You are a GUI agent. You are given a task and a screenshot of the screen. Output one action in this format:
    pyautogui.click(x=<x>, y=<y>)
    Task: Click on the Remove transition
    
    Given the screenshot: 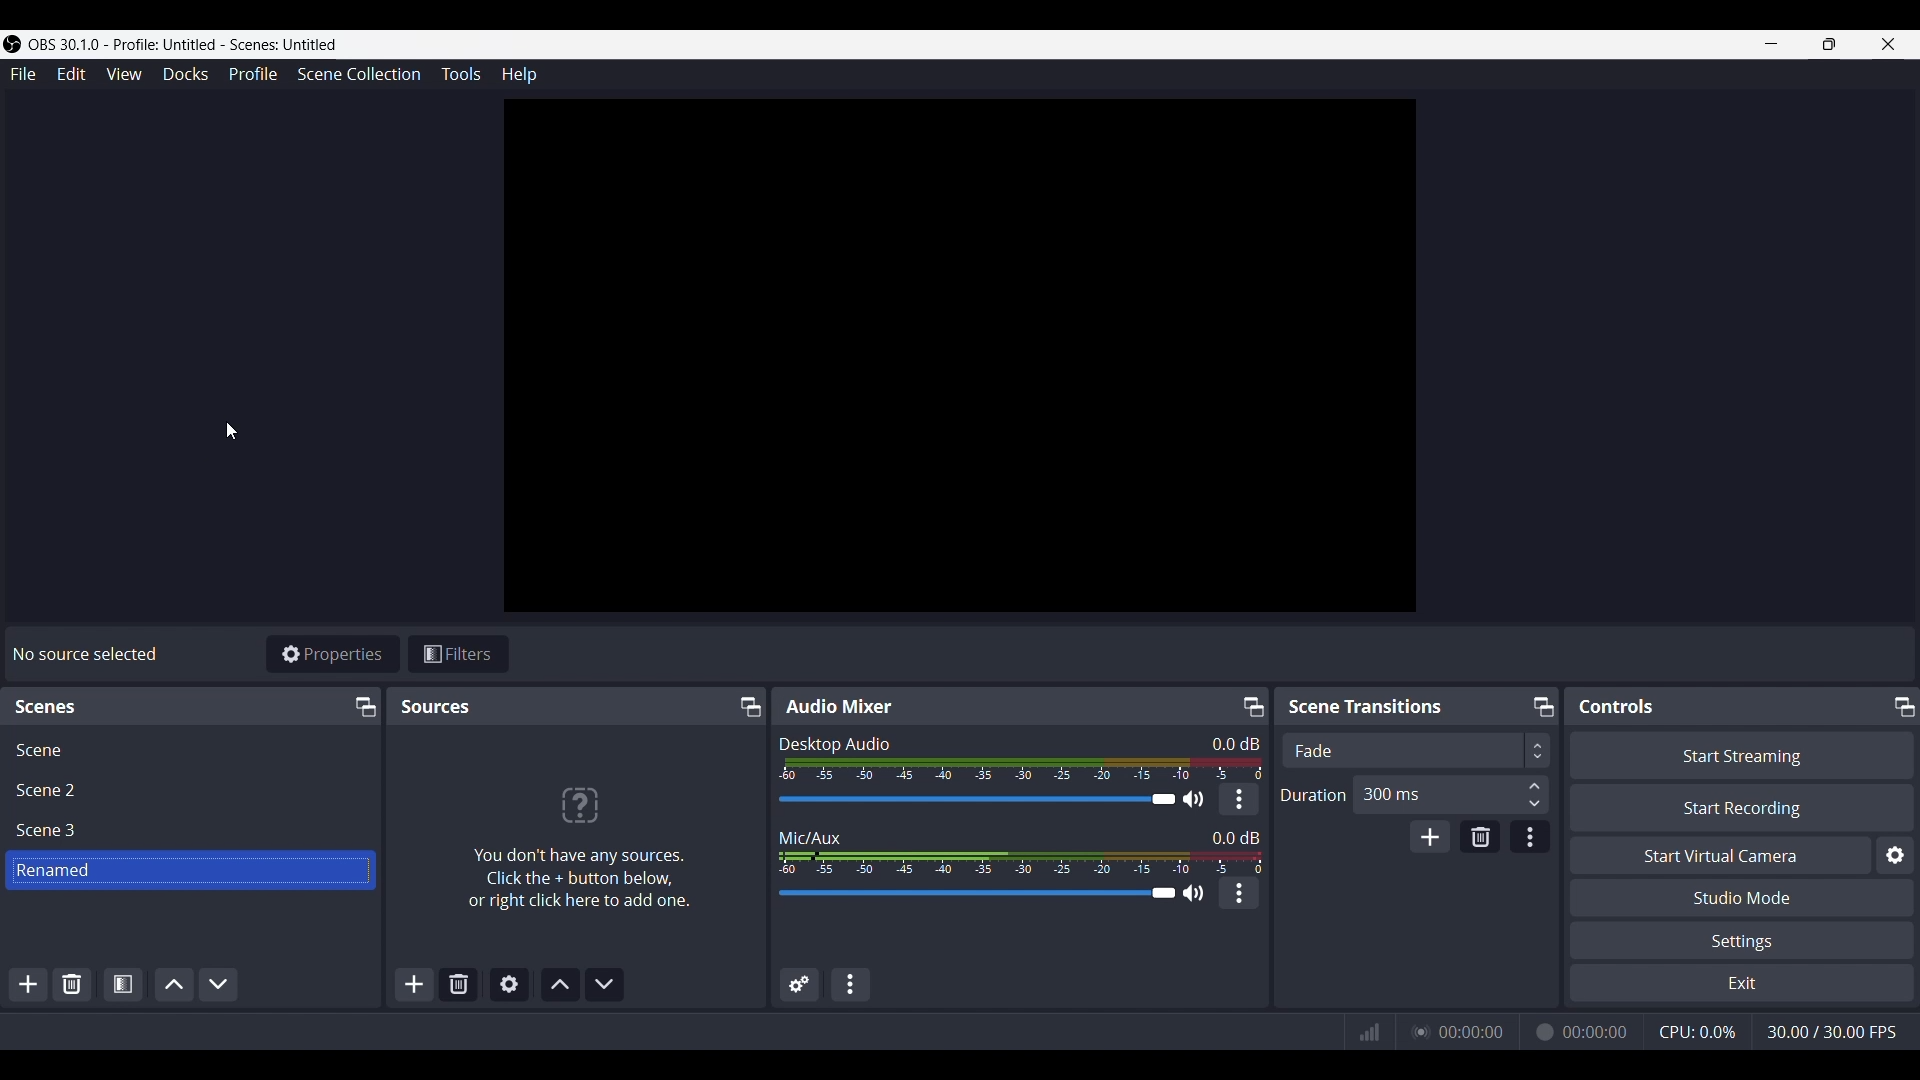 What is the action you would take?
    pyautogui.click(x=1478, y=837)
    